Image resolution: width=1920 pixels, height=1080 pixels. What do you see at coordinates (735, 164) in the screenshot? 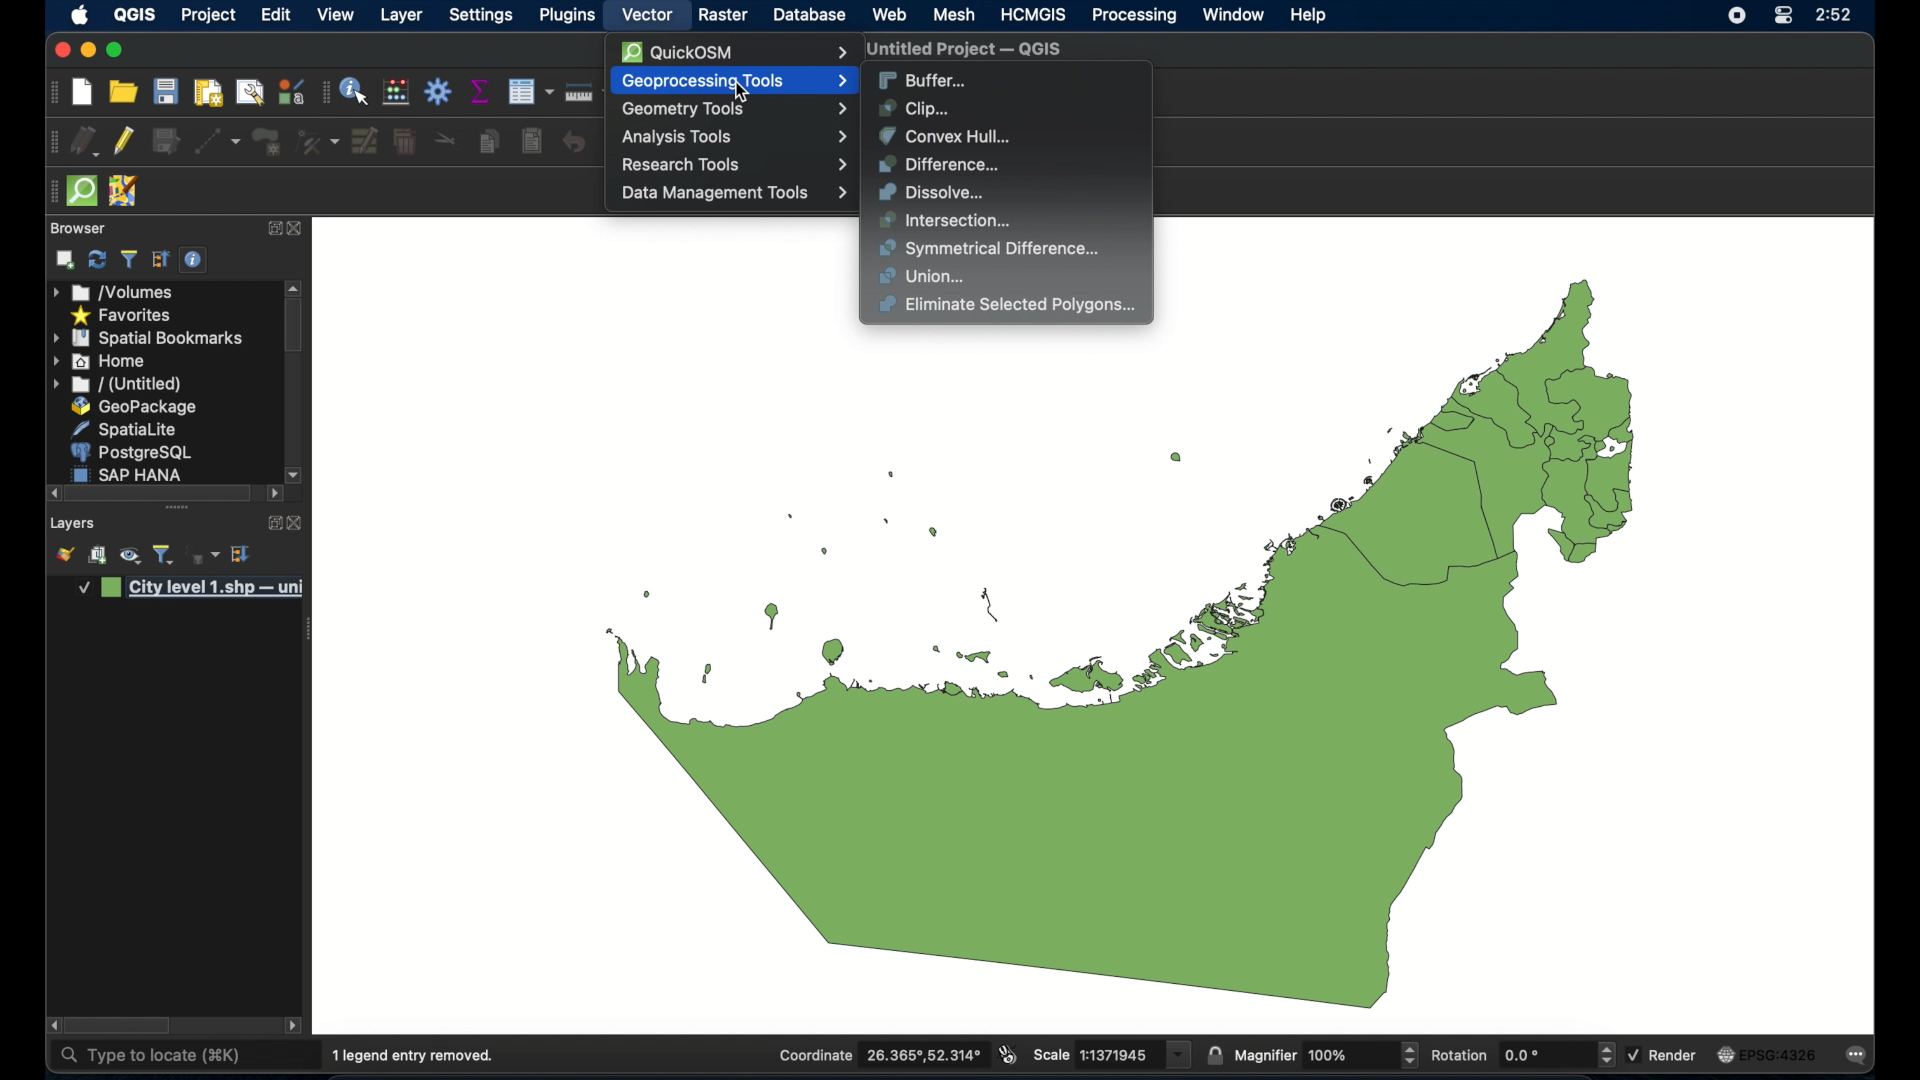
I see `research tools menu` at bounding box center [735, 164].